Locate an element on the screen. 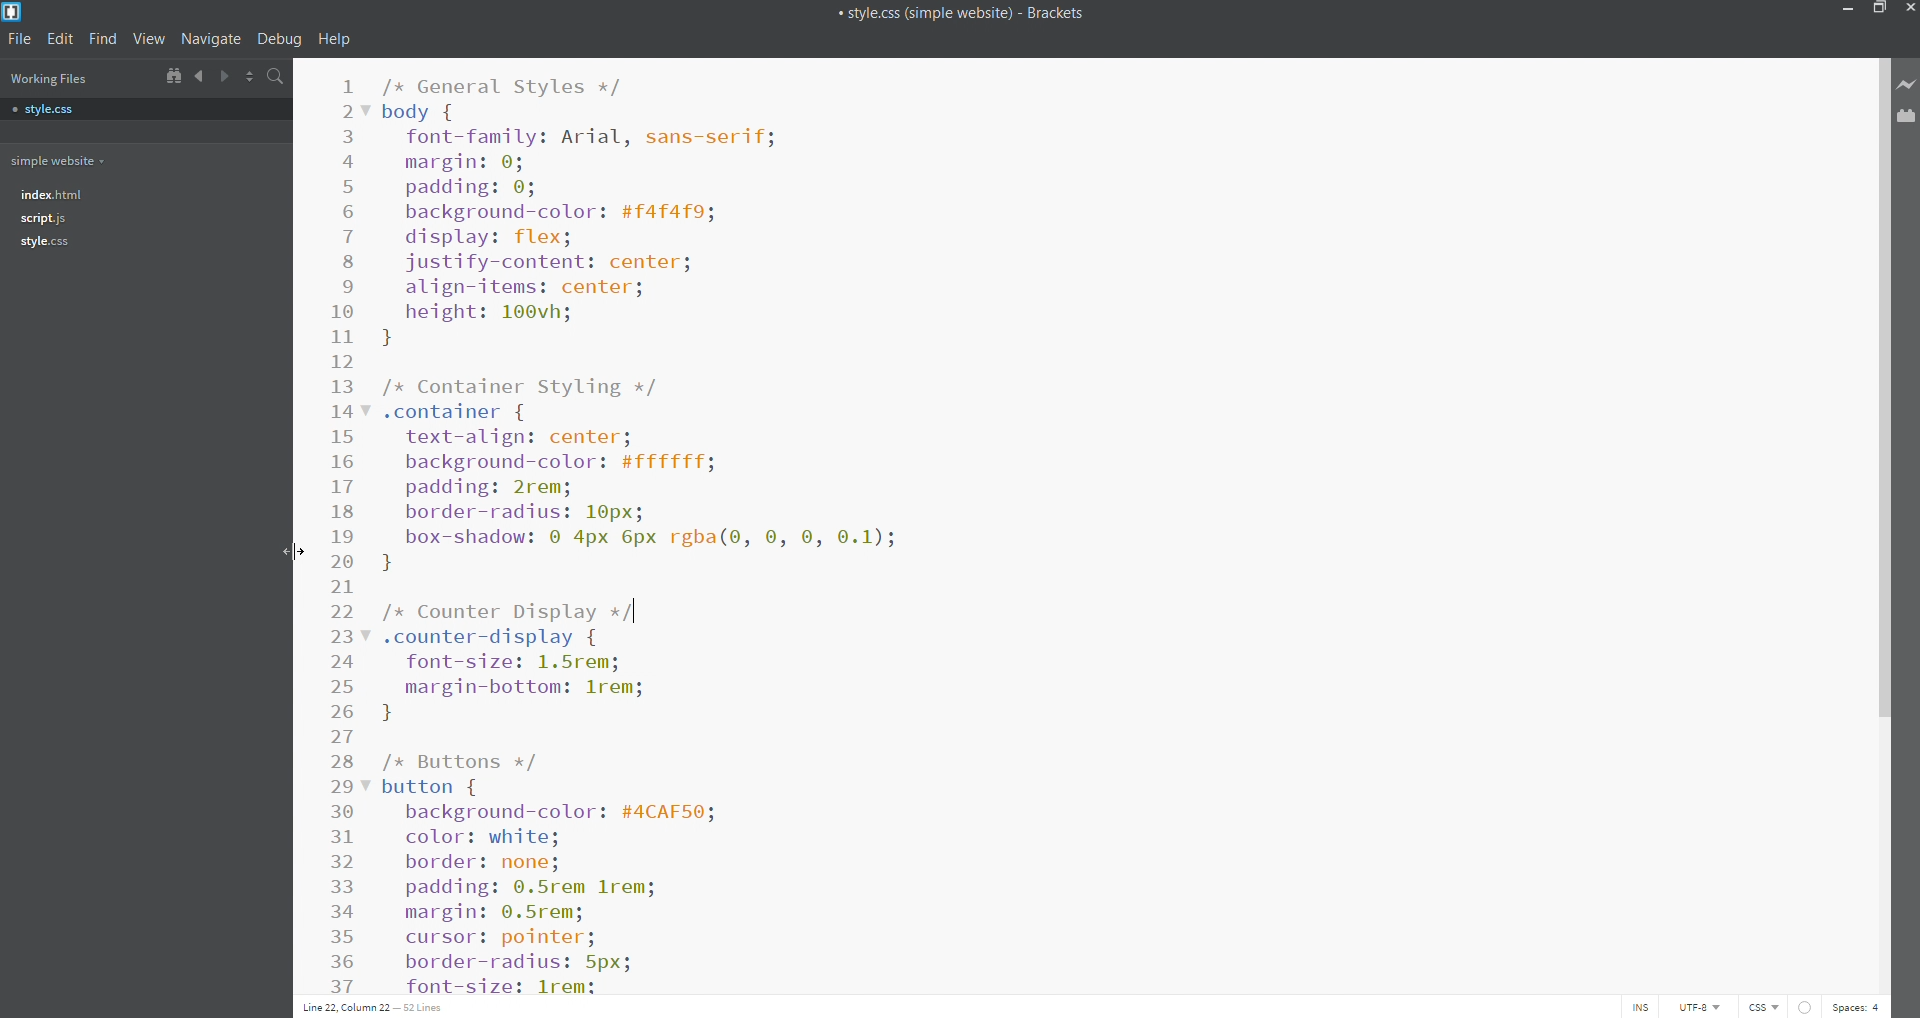 The image size is (1920, 1018). brackets is located at coordinates (15, 12).